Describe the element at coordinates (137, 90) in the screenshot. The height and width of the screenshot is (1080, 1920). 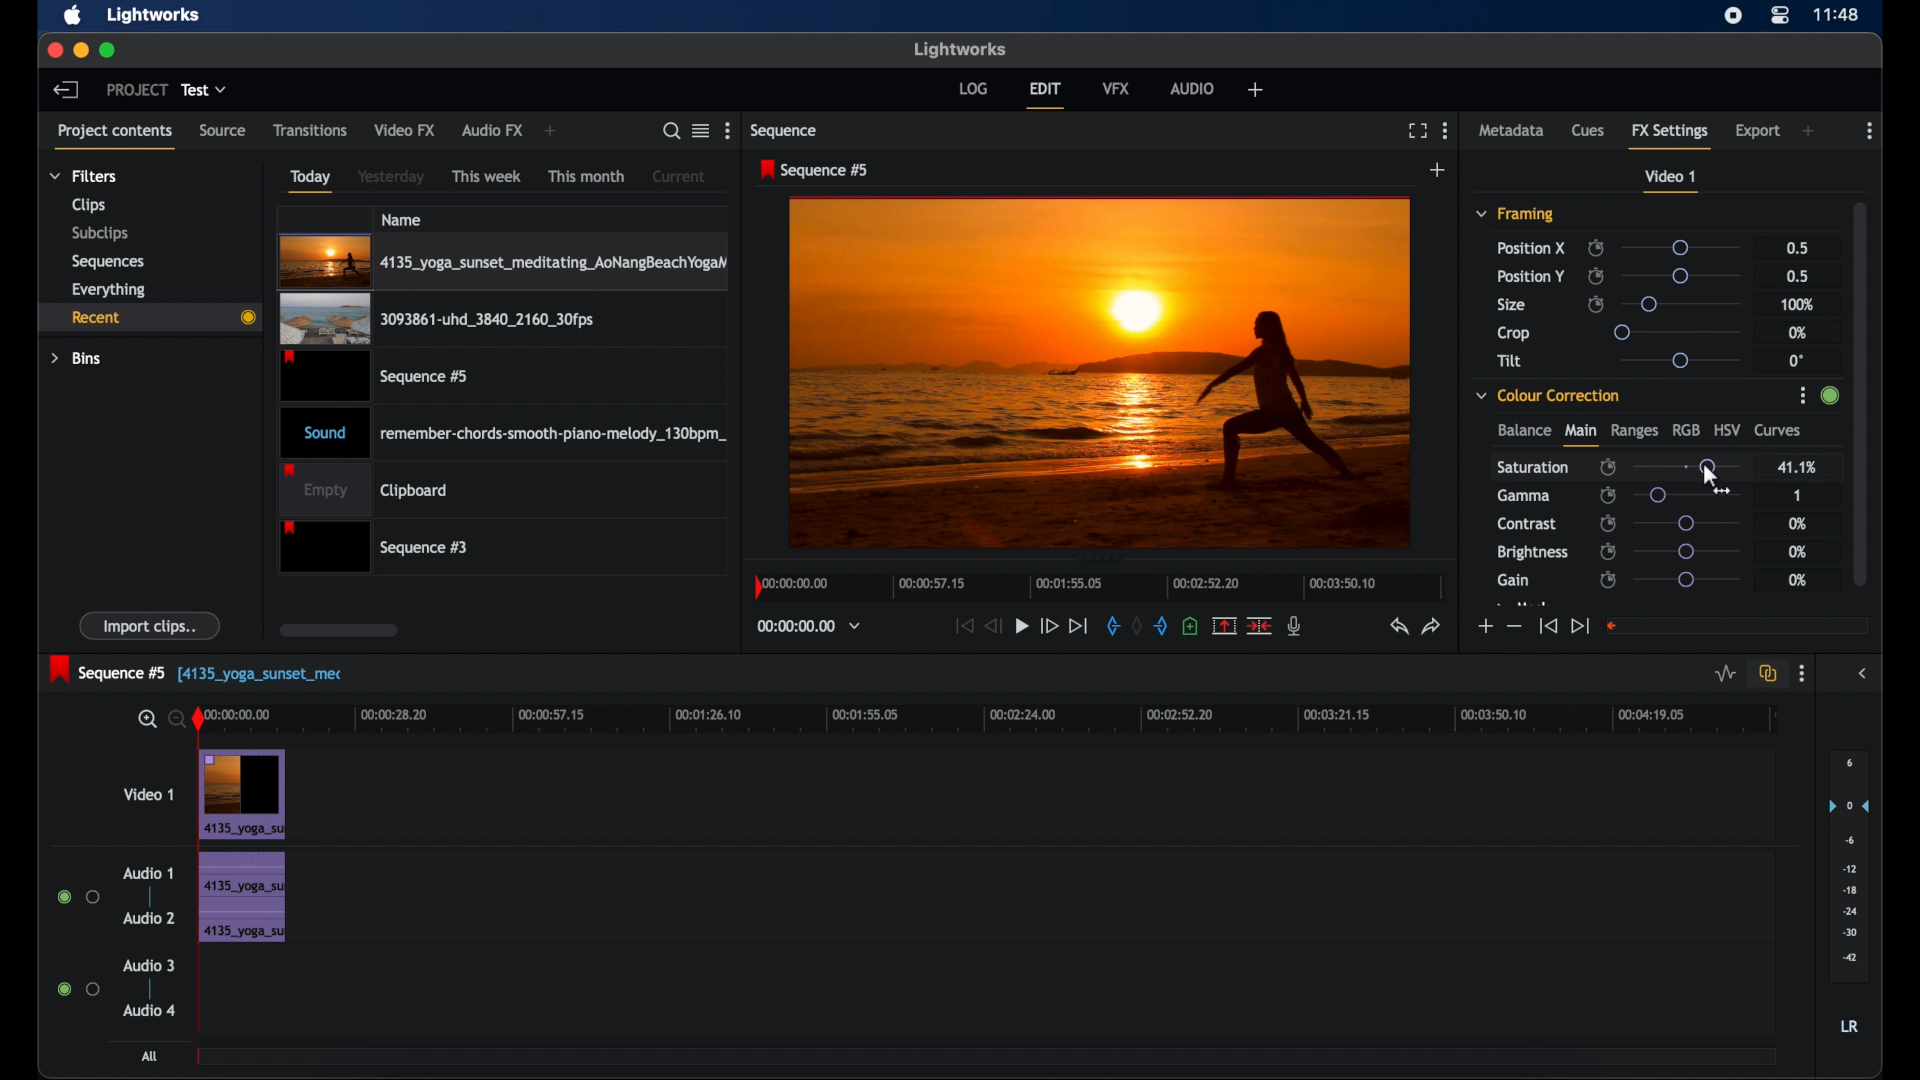
I see `project` at that location.